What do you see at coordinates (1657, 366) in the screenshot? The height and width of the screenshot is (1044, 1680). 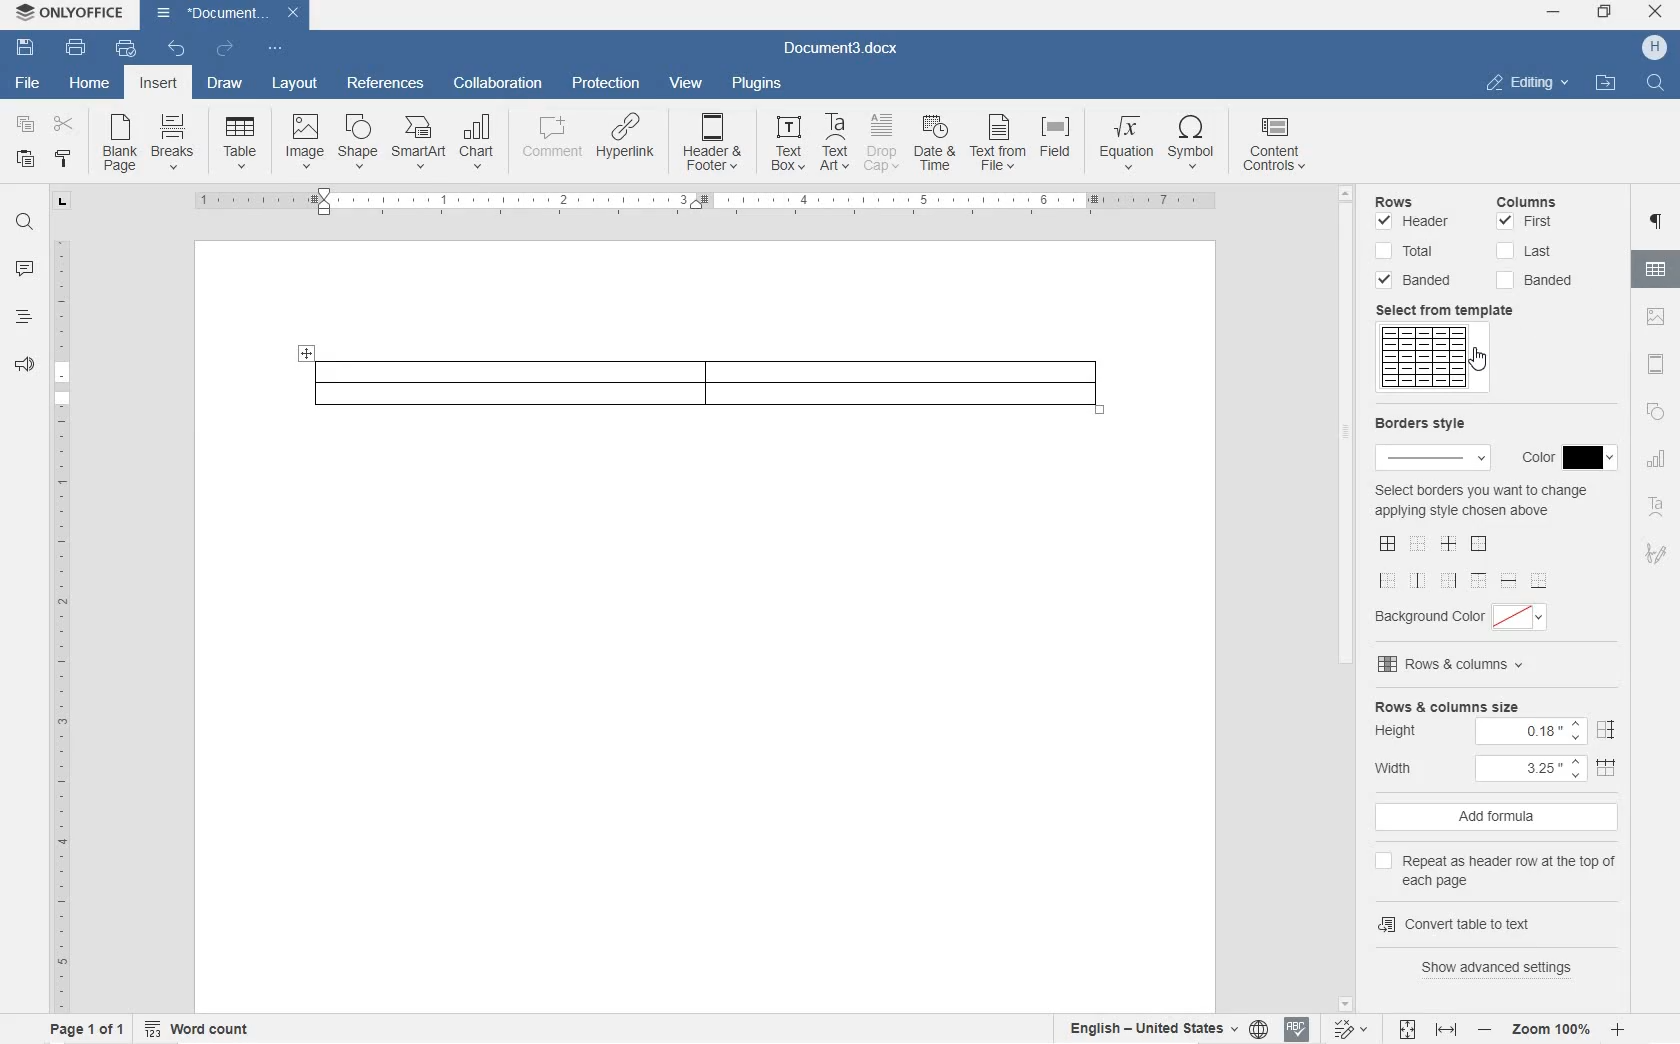 I see `HEADERS & FOOTERS` at bounding box center [1657, 366].